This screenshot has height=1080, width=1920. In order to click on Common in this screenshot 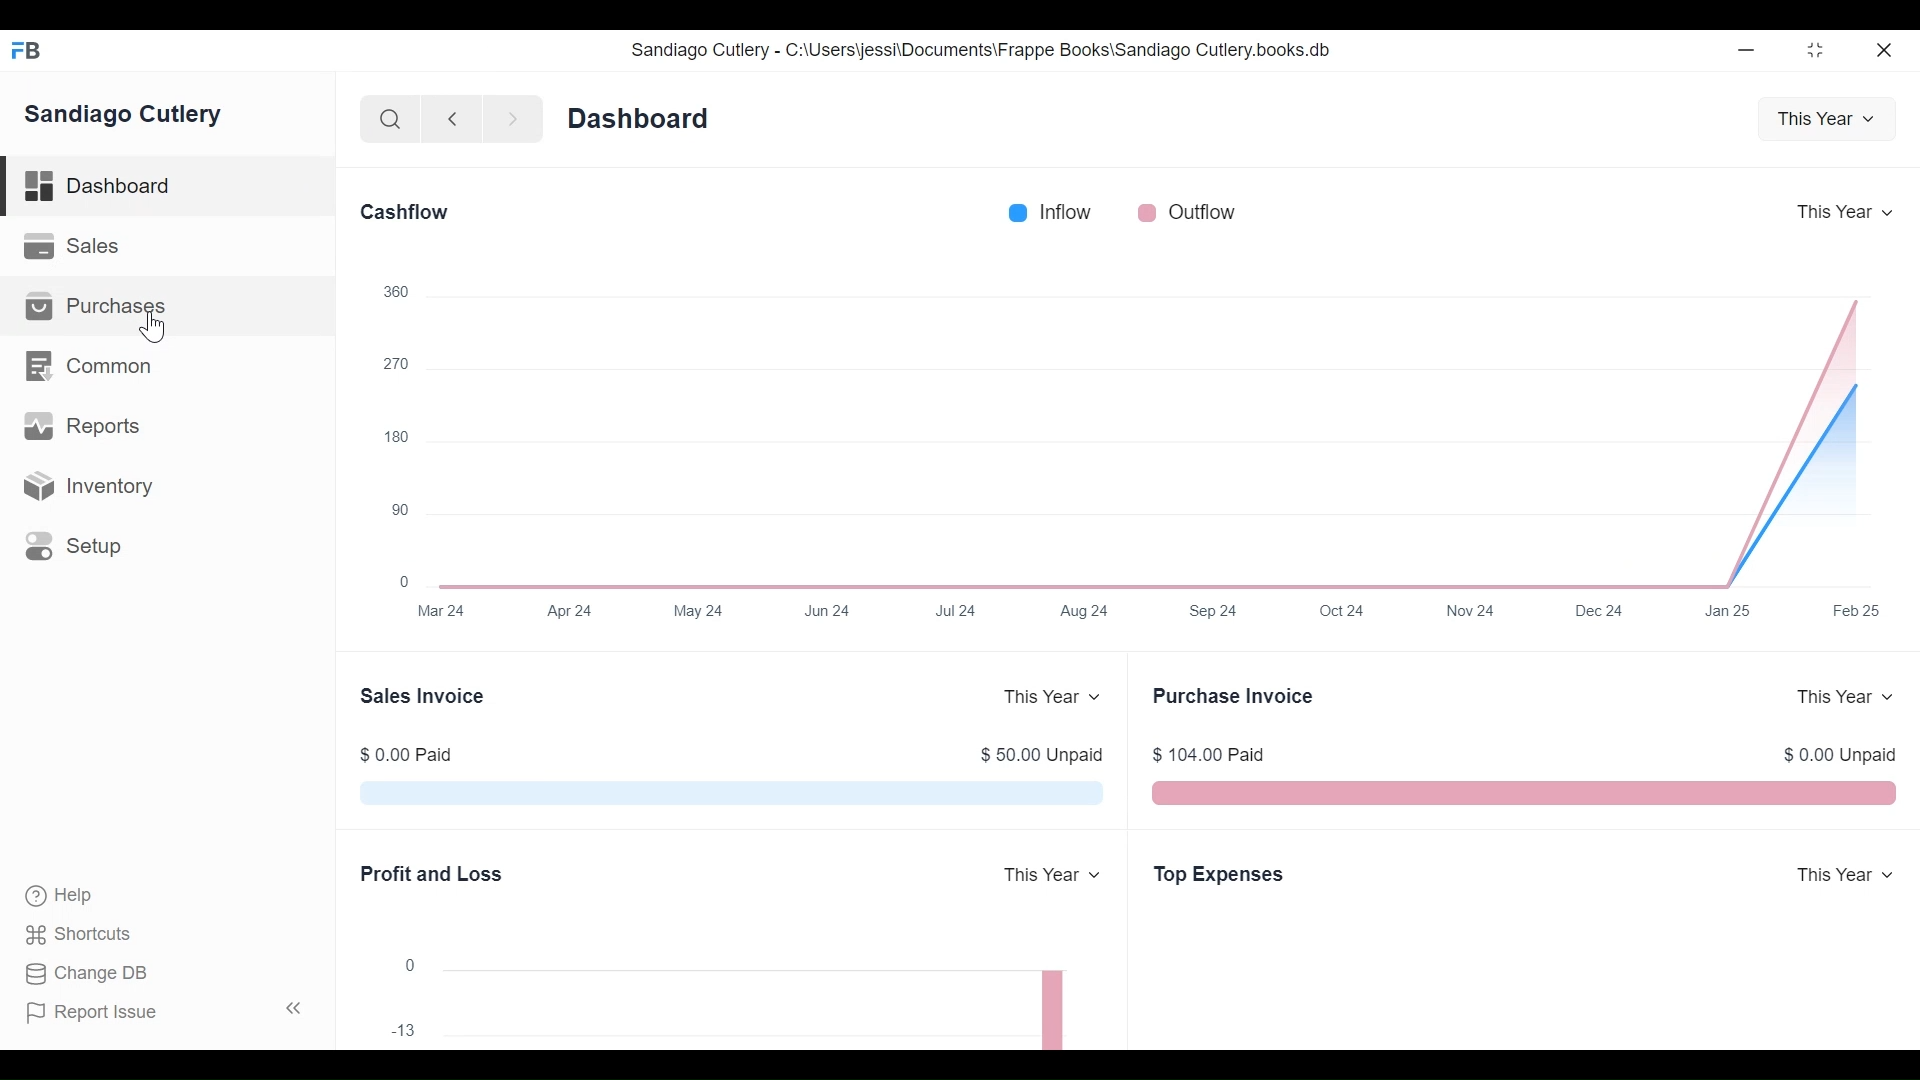, I will do `click(91, 366)`.